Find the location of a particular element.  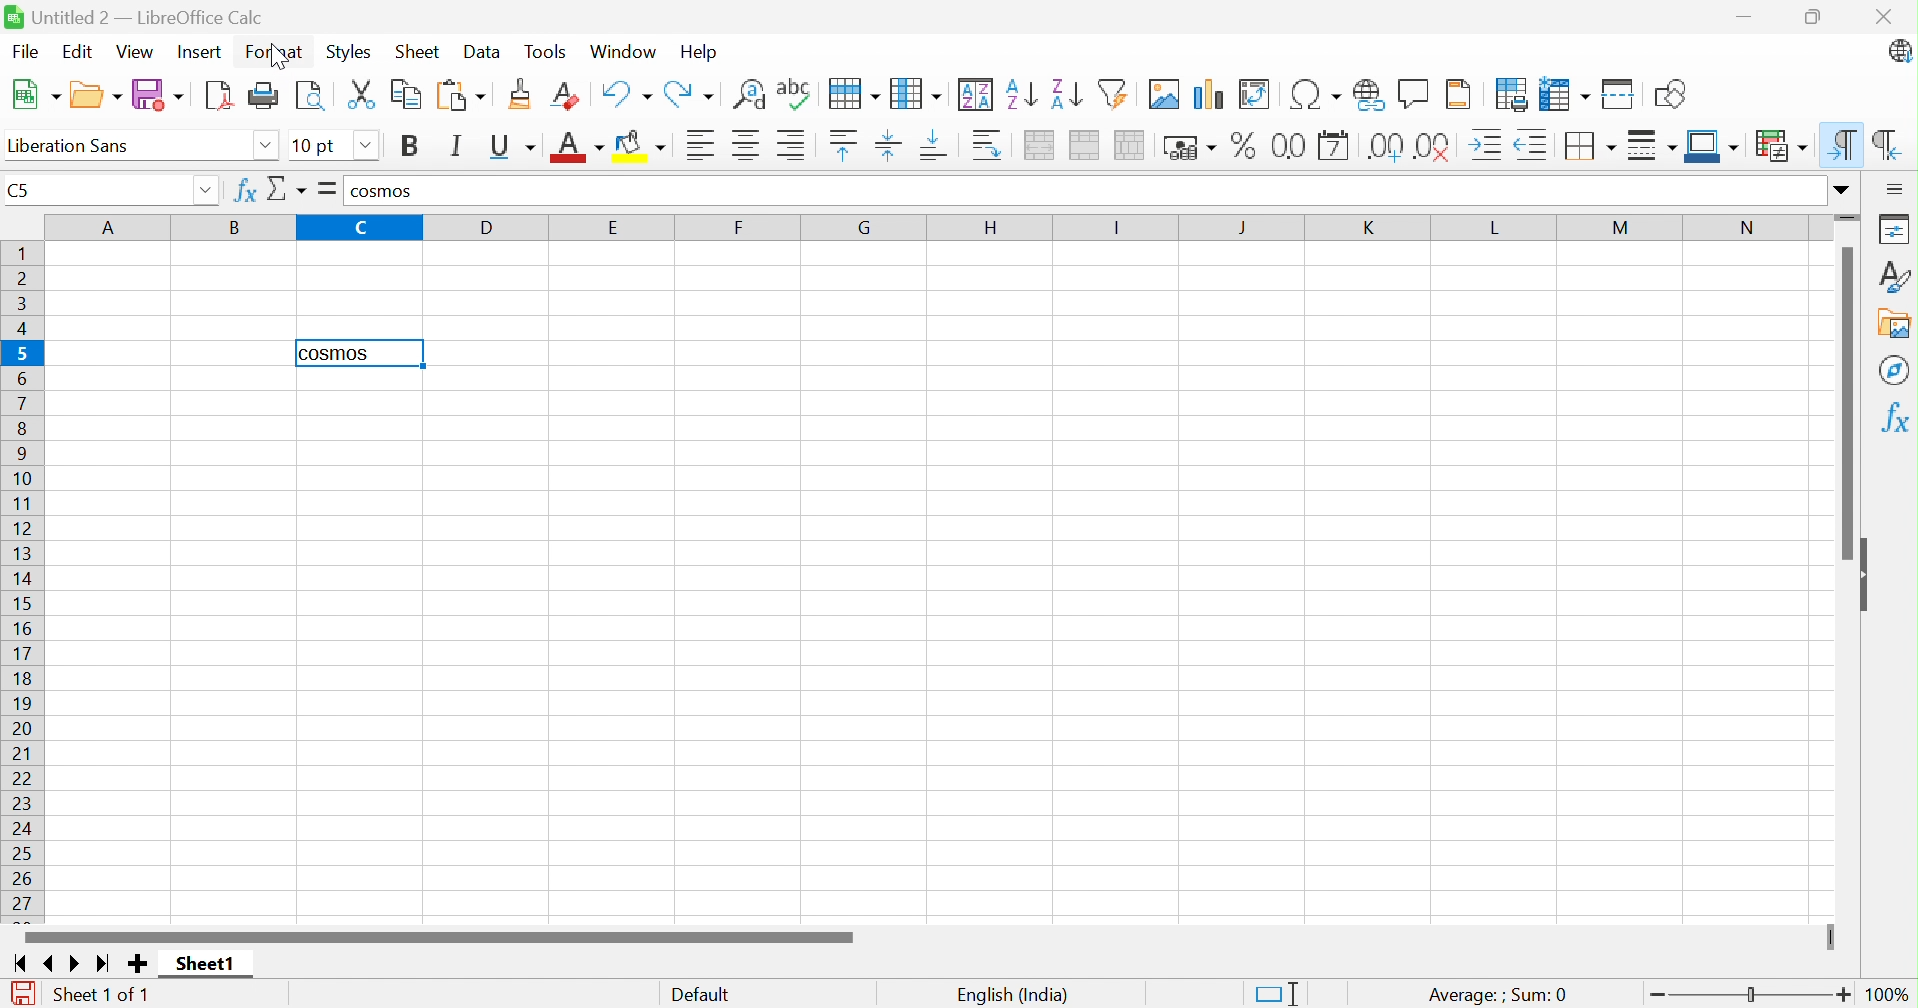

Redo is located at coordinates (689, 96).